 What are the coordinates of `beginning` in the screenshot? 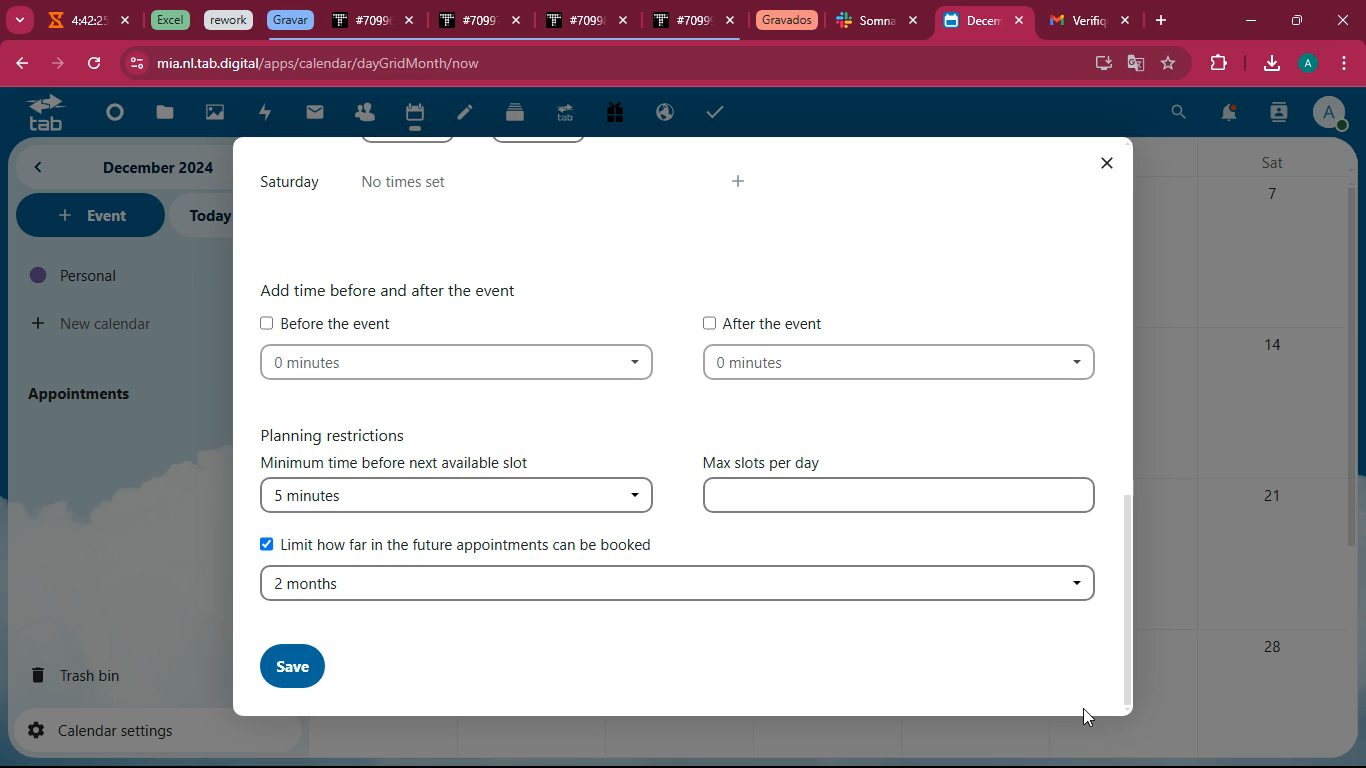 It's located at (110, 114).